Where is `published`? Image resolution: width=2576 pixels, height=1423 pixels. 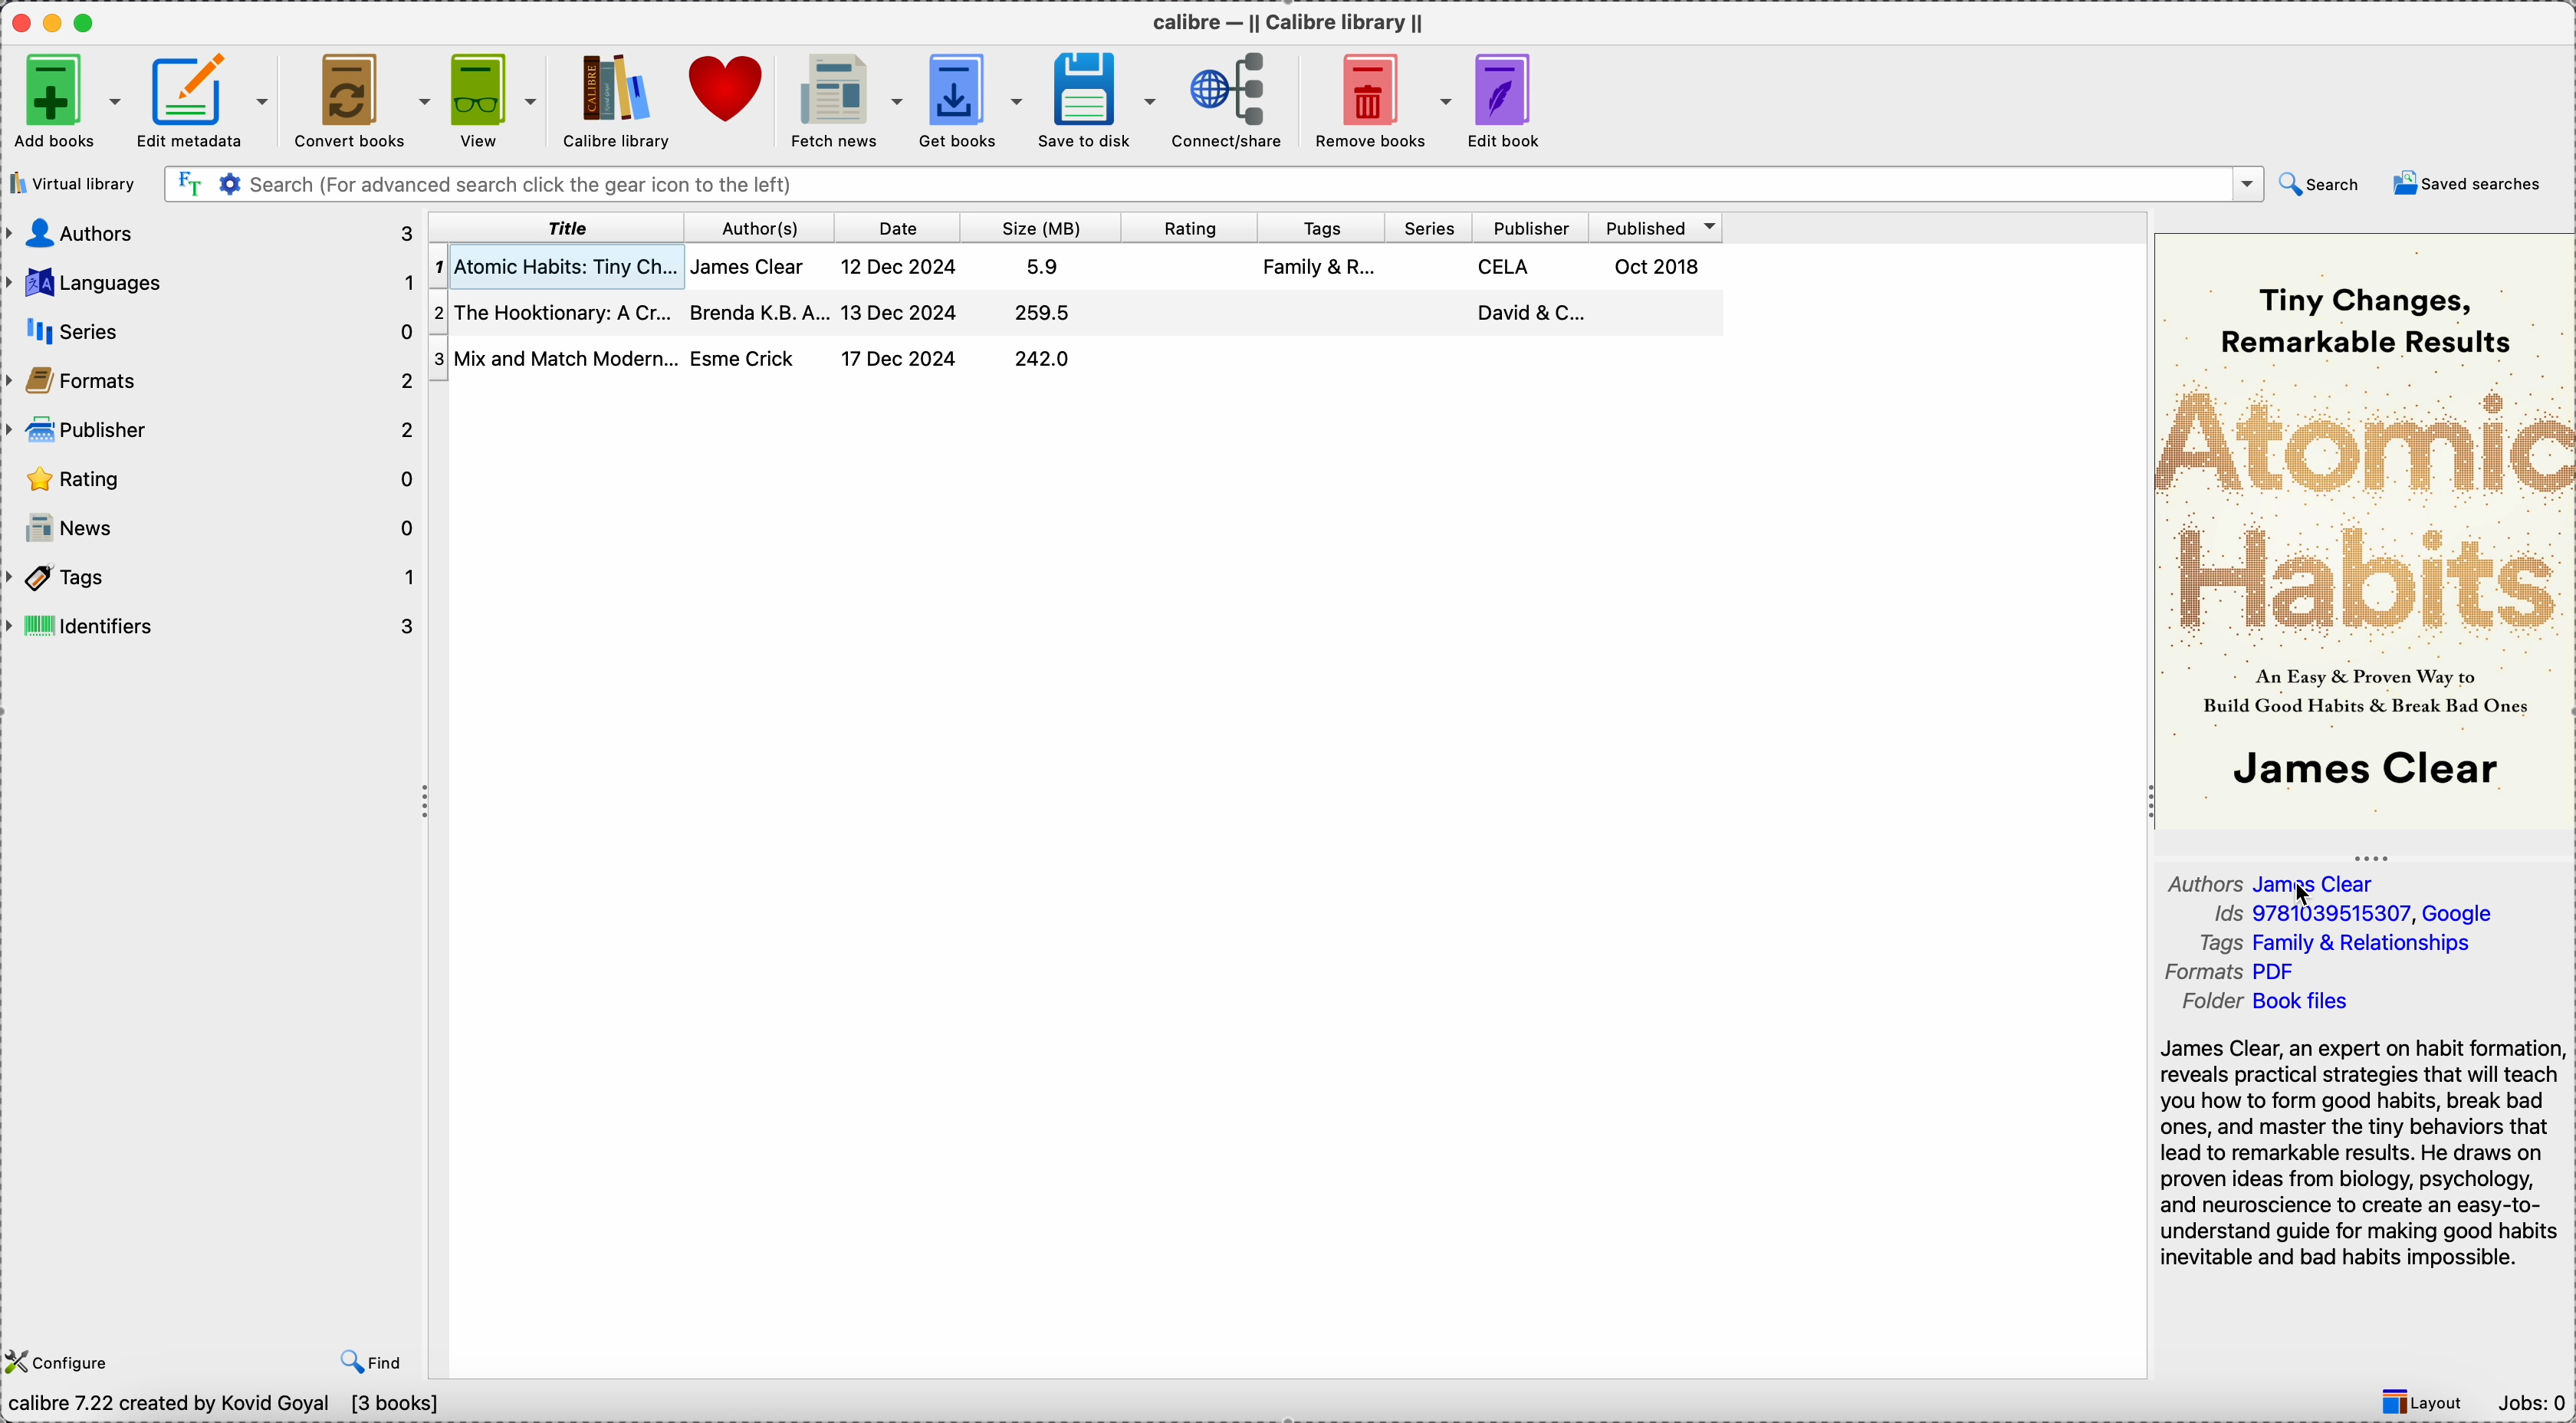 published is located at coordinates (1657, 227).